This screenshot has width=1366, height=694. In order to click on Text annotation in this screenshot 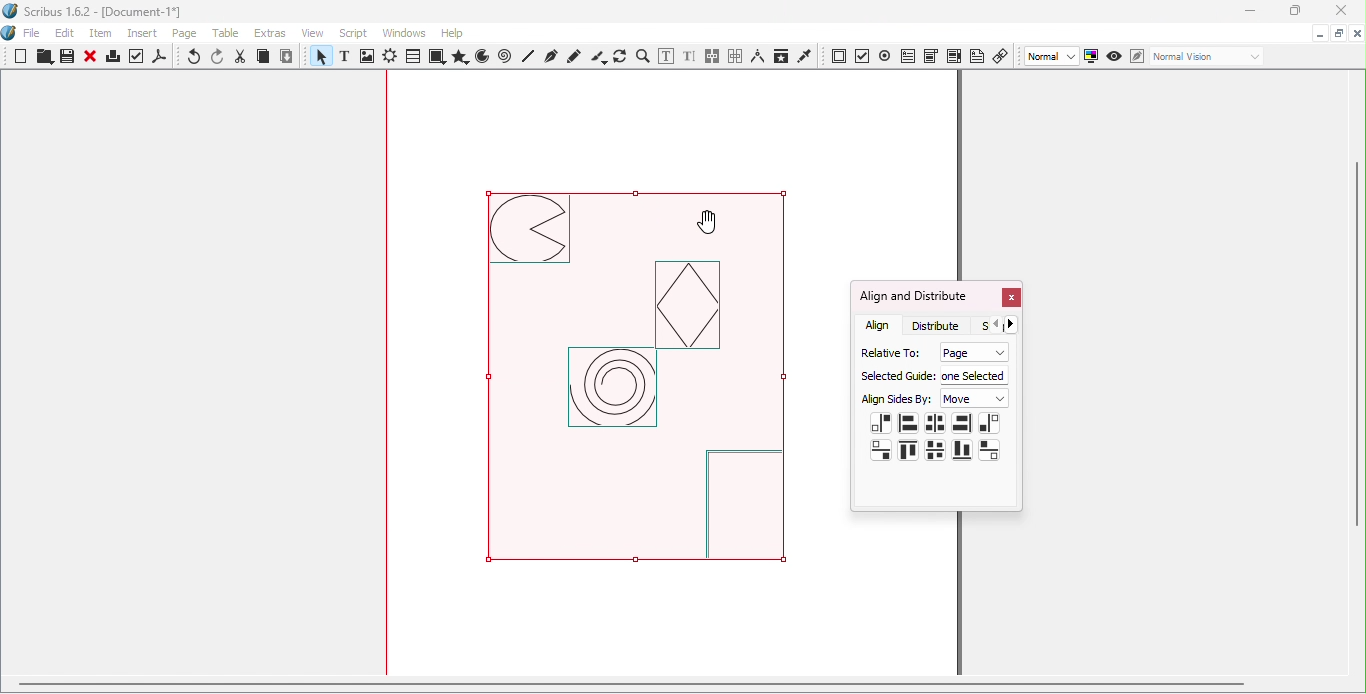, I will do `click(977, 55)`.